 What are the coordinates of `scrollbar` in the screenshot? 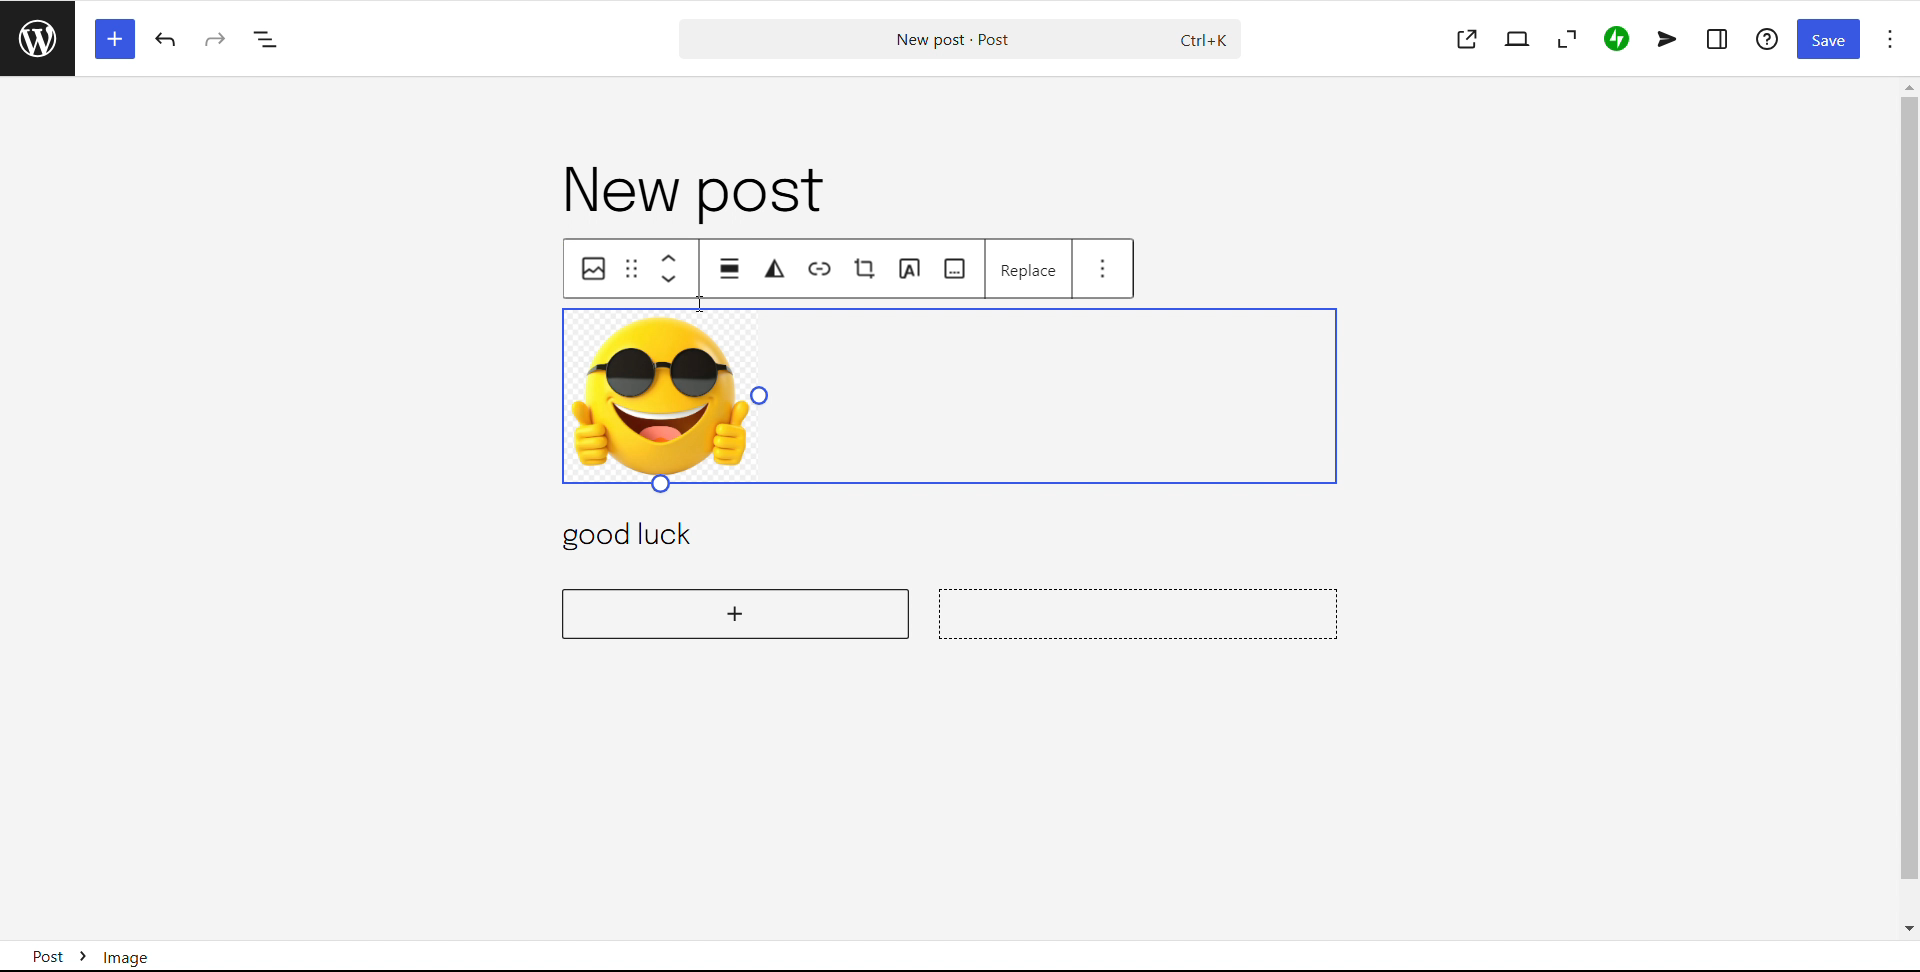 It's located at (1905, 512).